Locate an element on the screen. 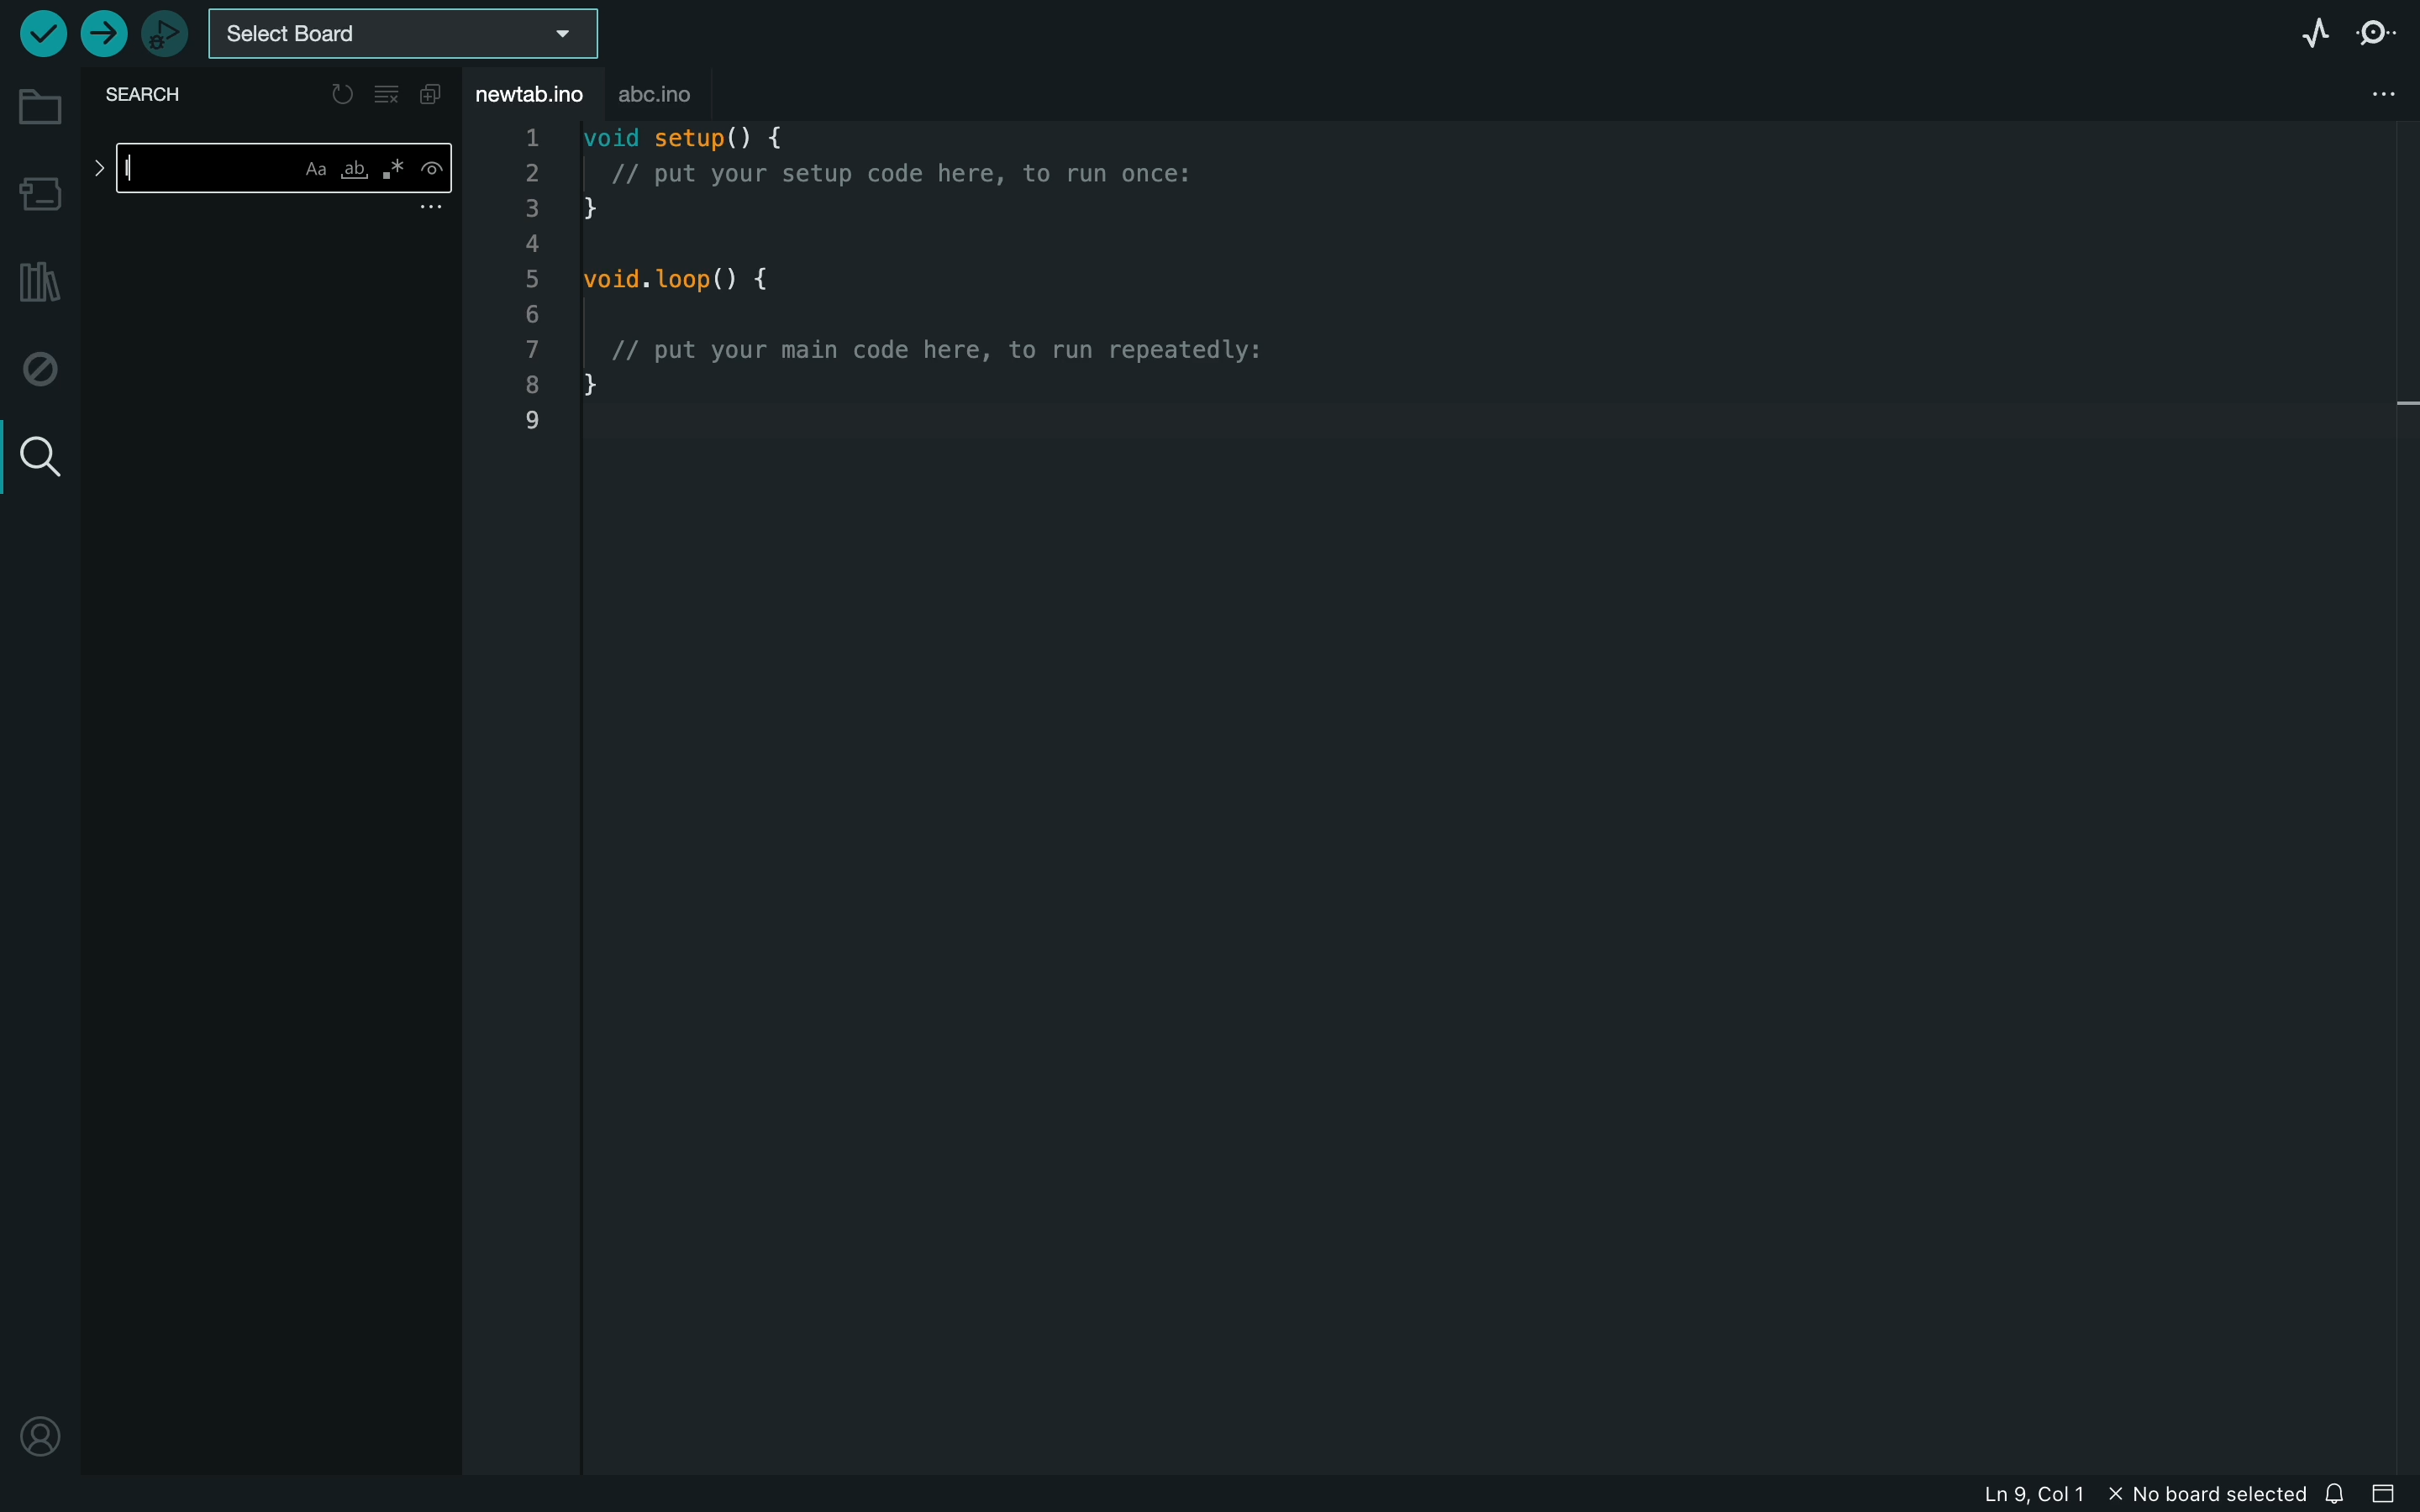  search bar is located at coordinates (270, 172).